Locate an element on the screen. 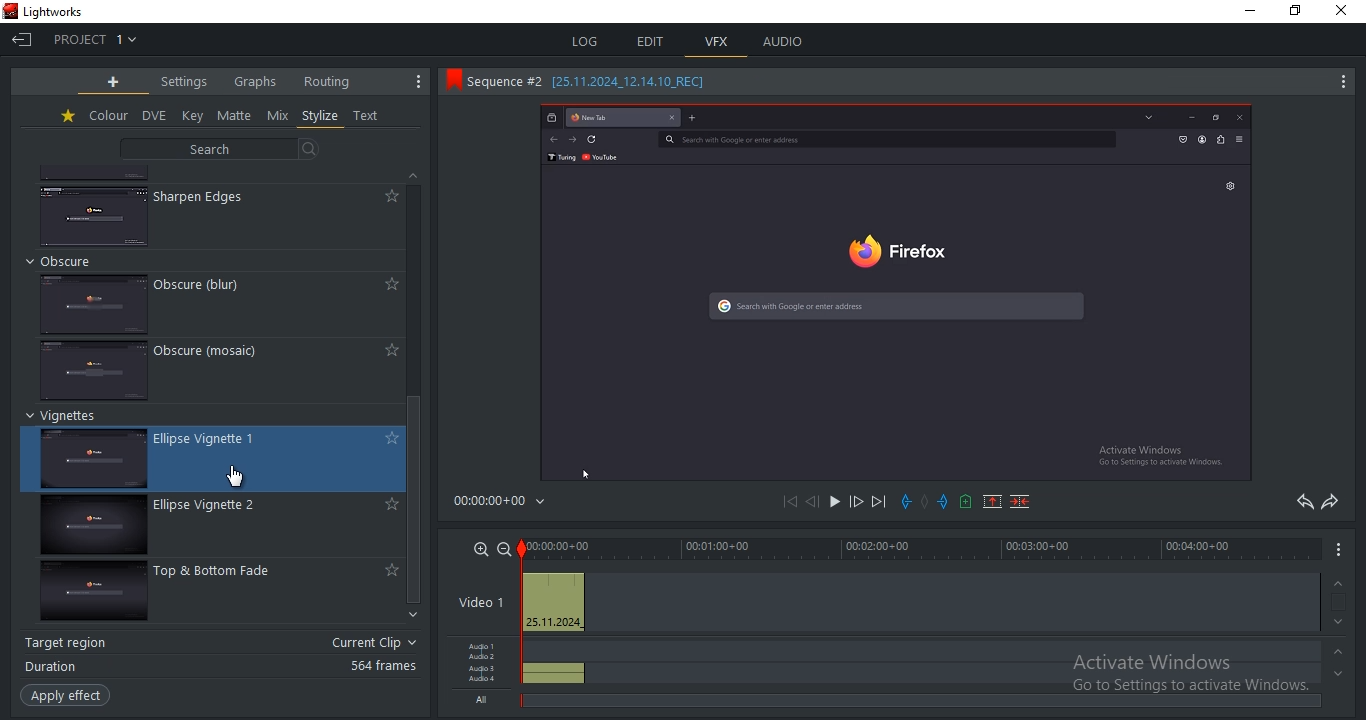 The image size is (1366, 720). Bookmark icon is located at coordinates (449, 83).